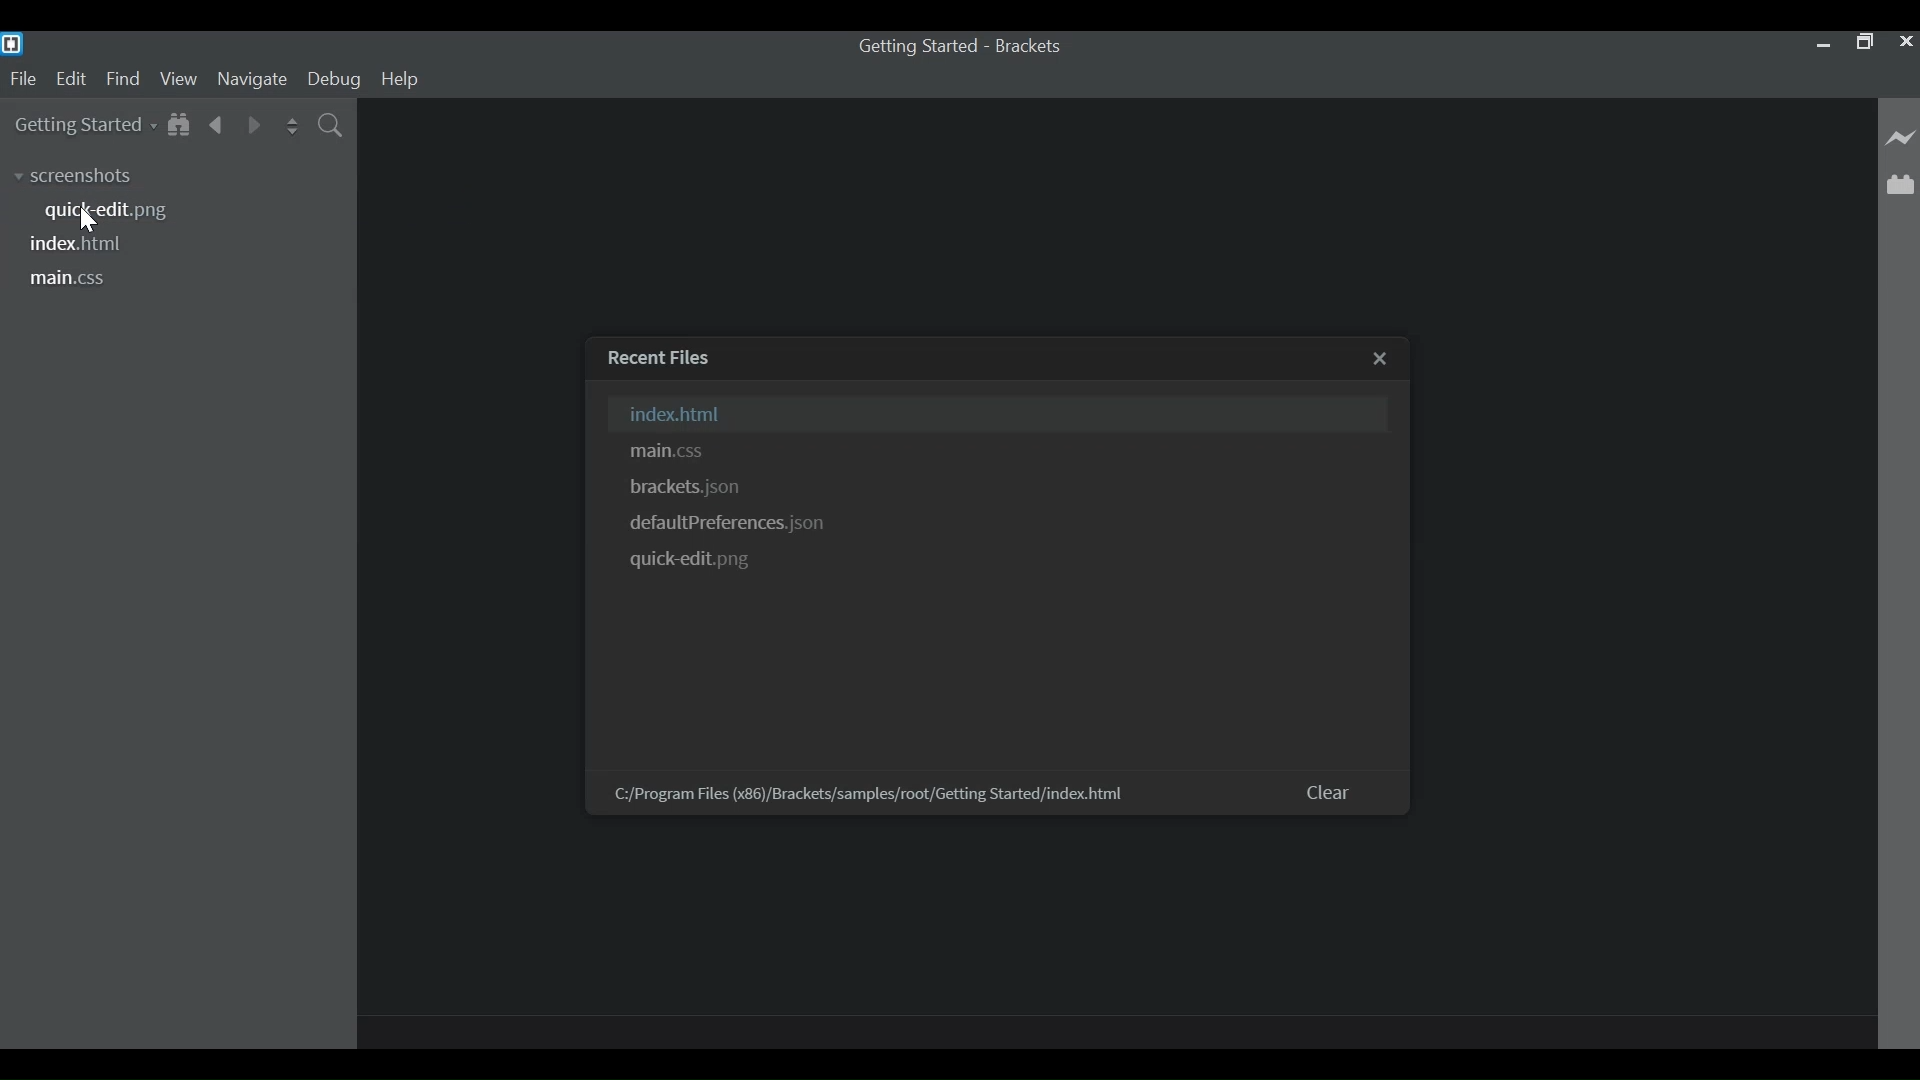 This screenshot has width=1920, height=1080. I want to click on Exit, so click(1383, 359).